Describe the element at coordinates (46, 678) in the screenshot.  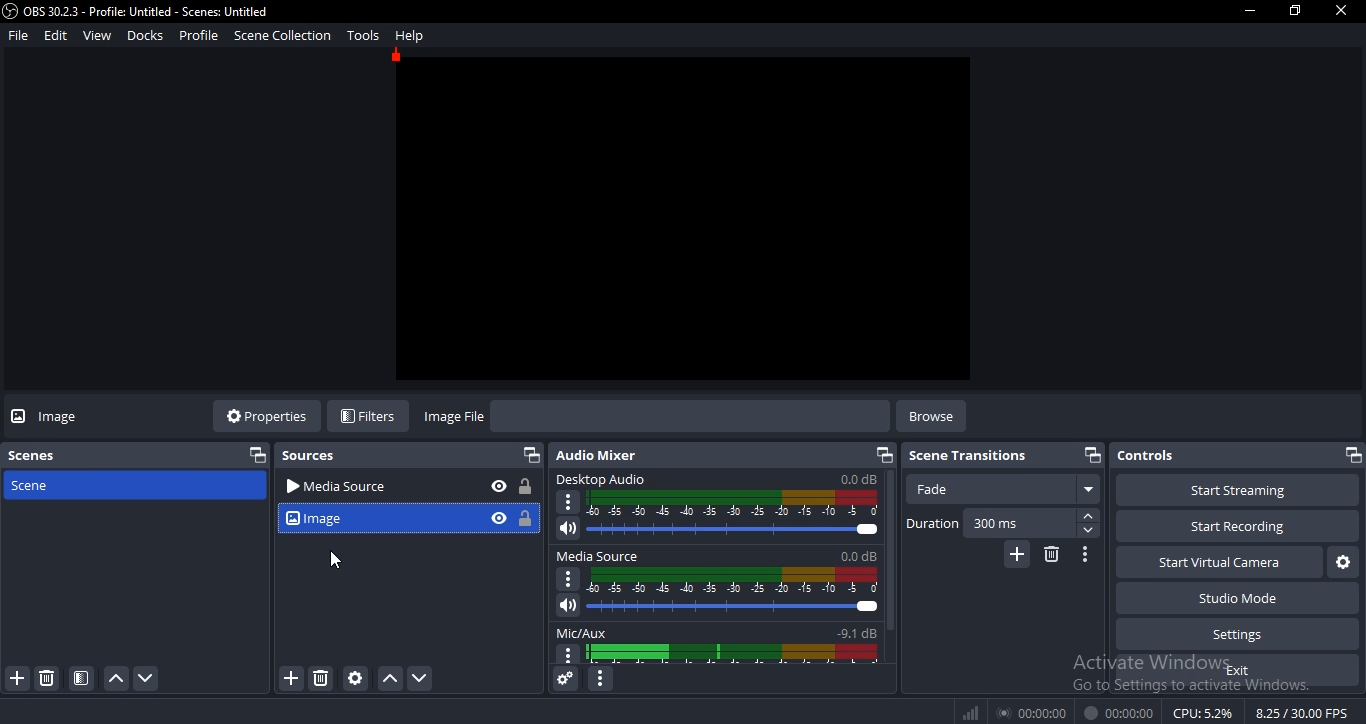
I see `remove scene` at that location.